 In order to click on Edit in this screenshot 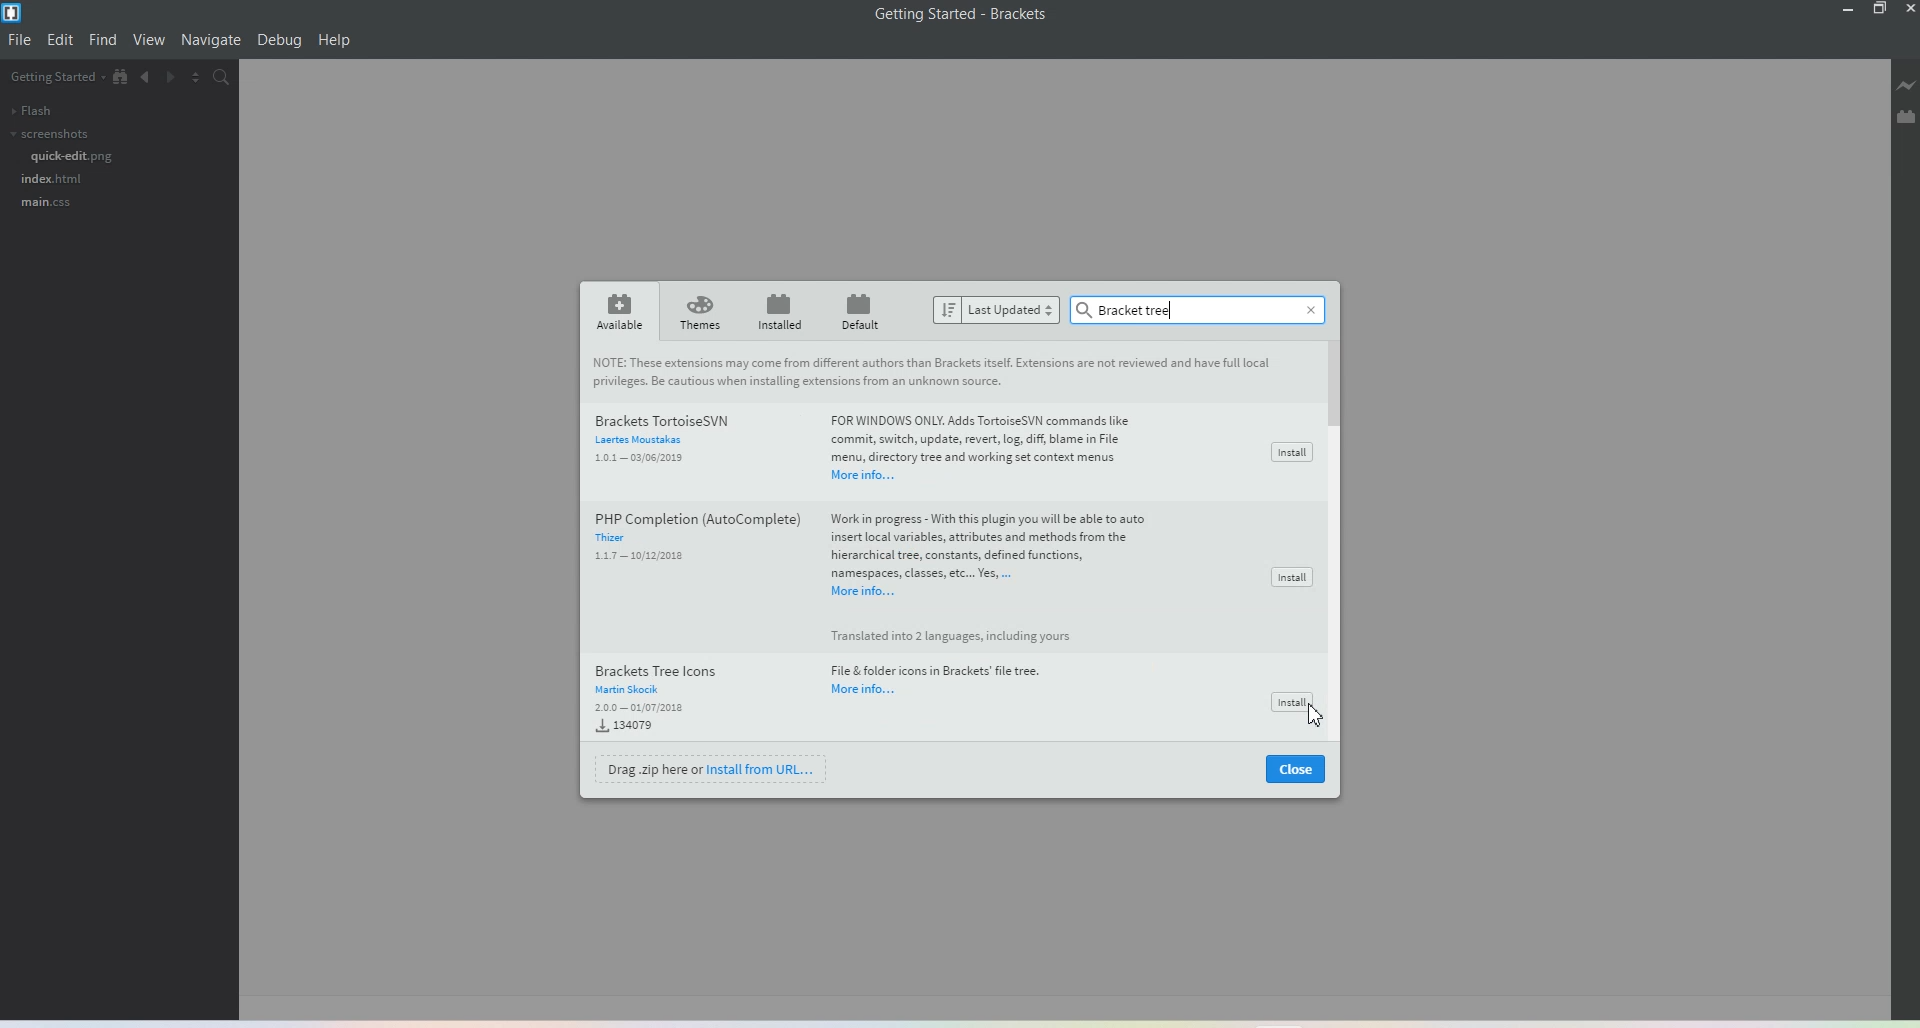, I will do `click(61, 40)`.